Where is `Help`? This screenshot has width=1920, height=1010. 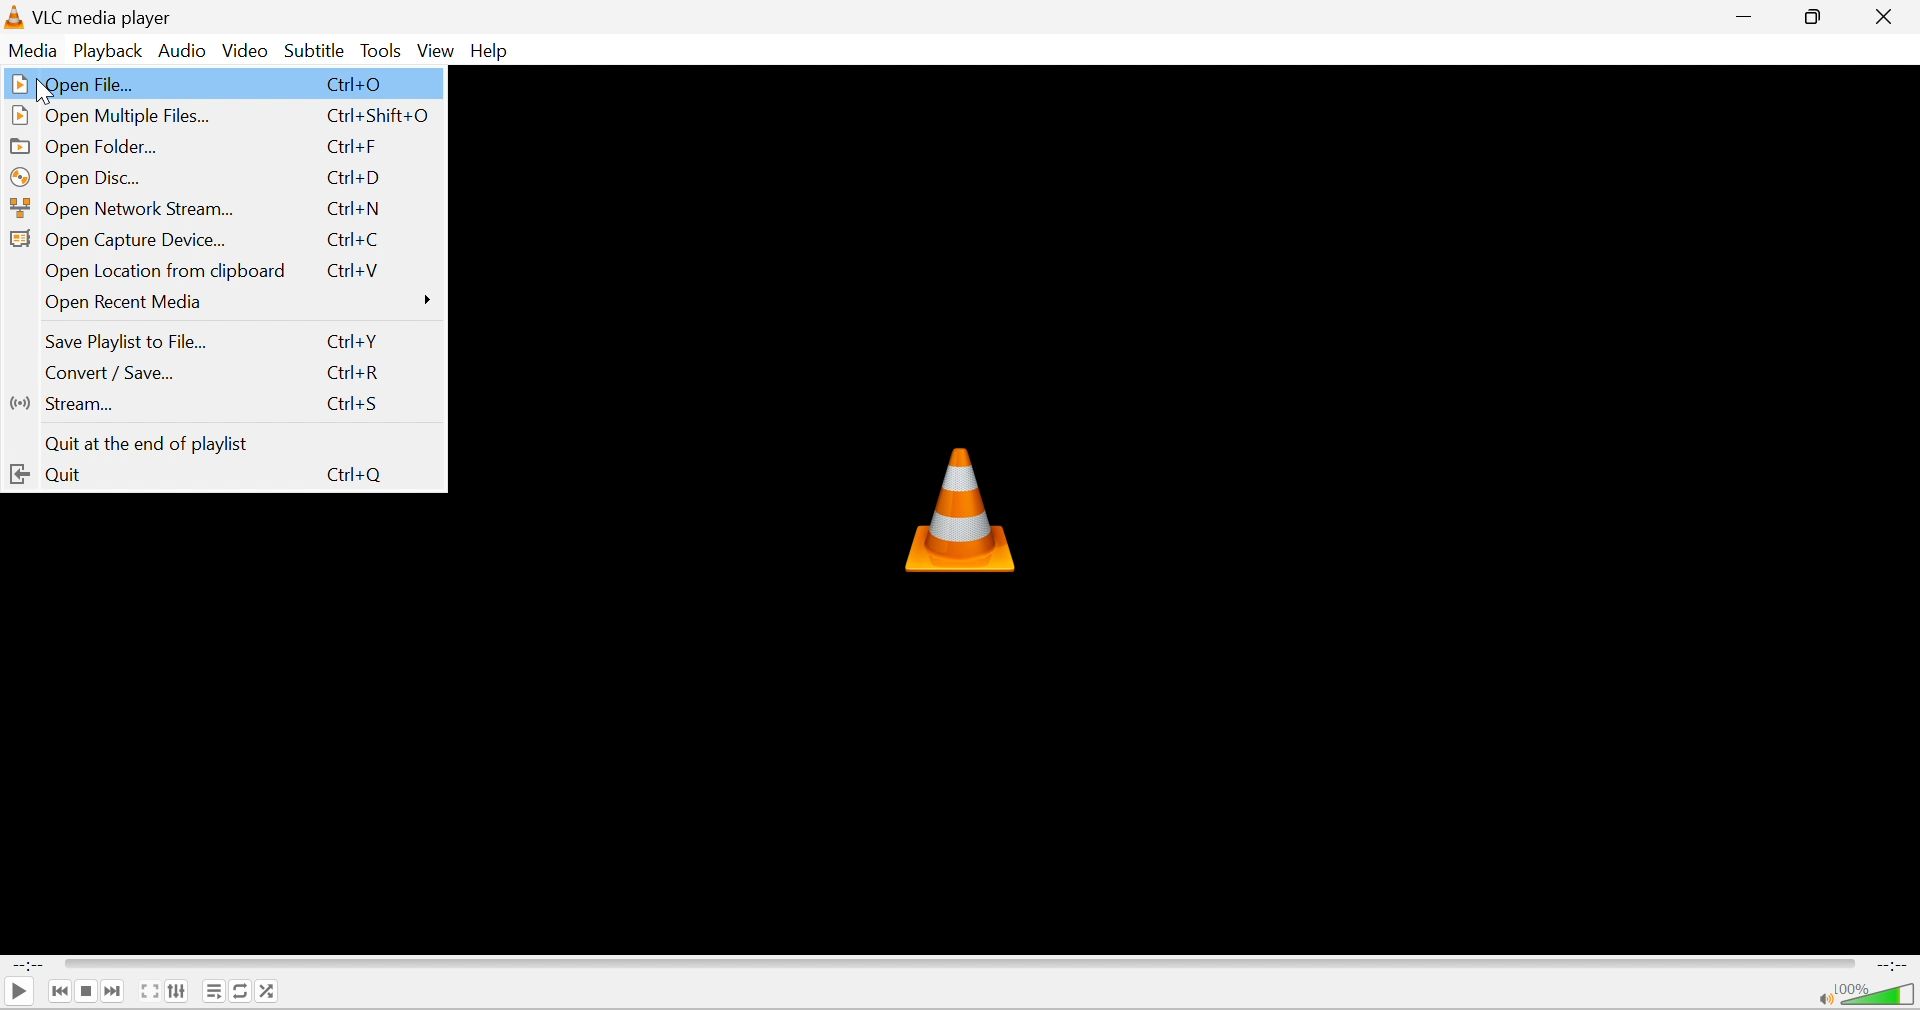 Help is located at coordinates (491, 52).